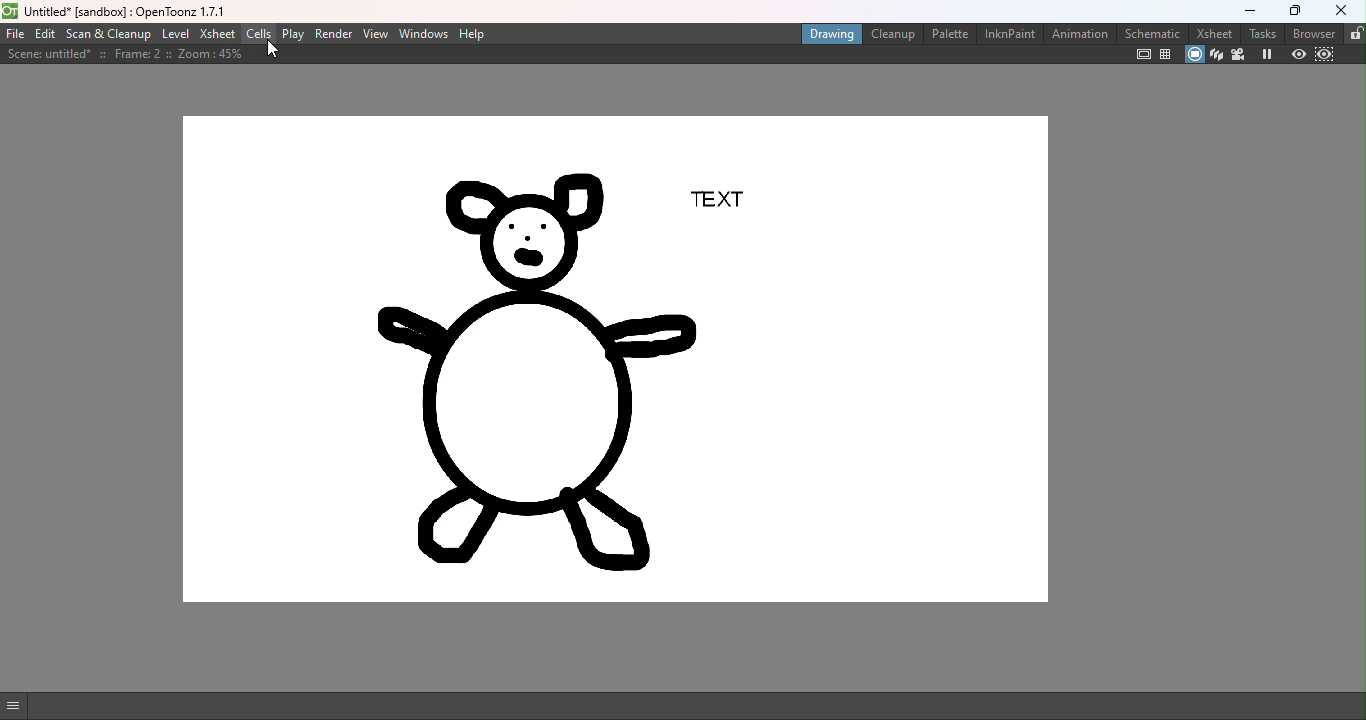 The width and height of the screenshot is (1366, 720). I want to click on File name, so click(124, 10).